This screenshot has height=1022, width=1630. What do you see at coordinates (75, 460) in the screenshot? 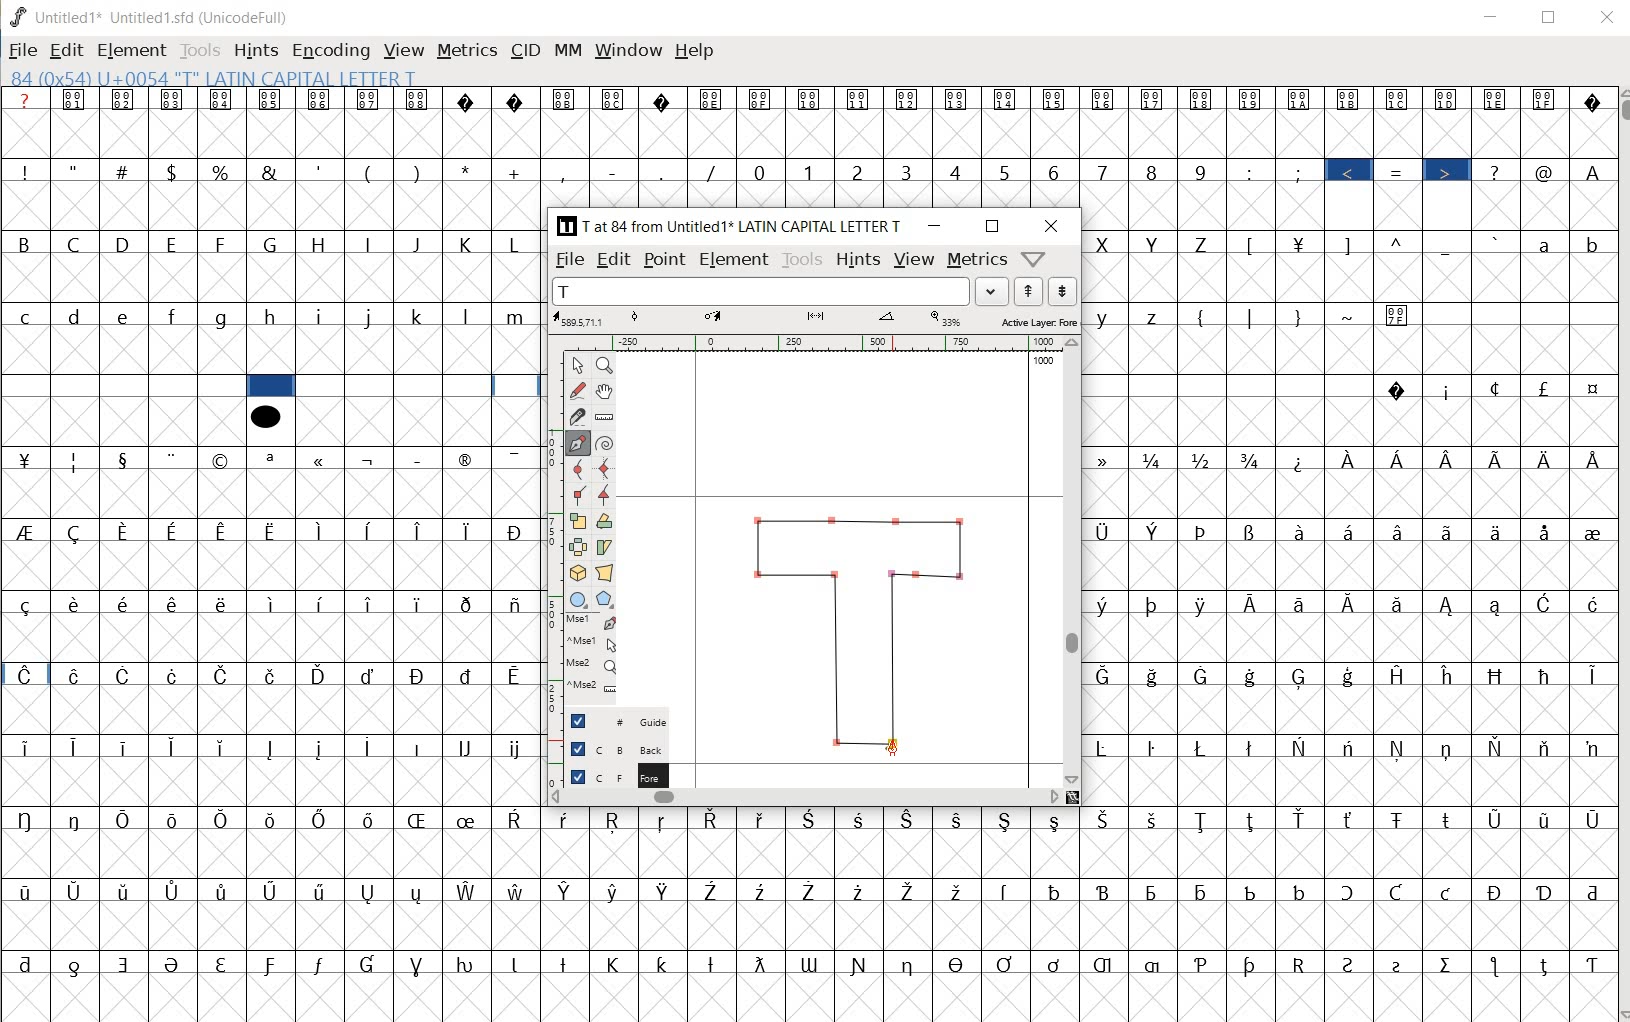
I see `Symbol` at bounding box center [75, 460].